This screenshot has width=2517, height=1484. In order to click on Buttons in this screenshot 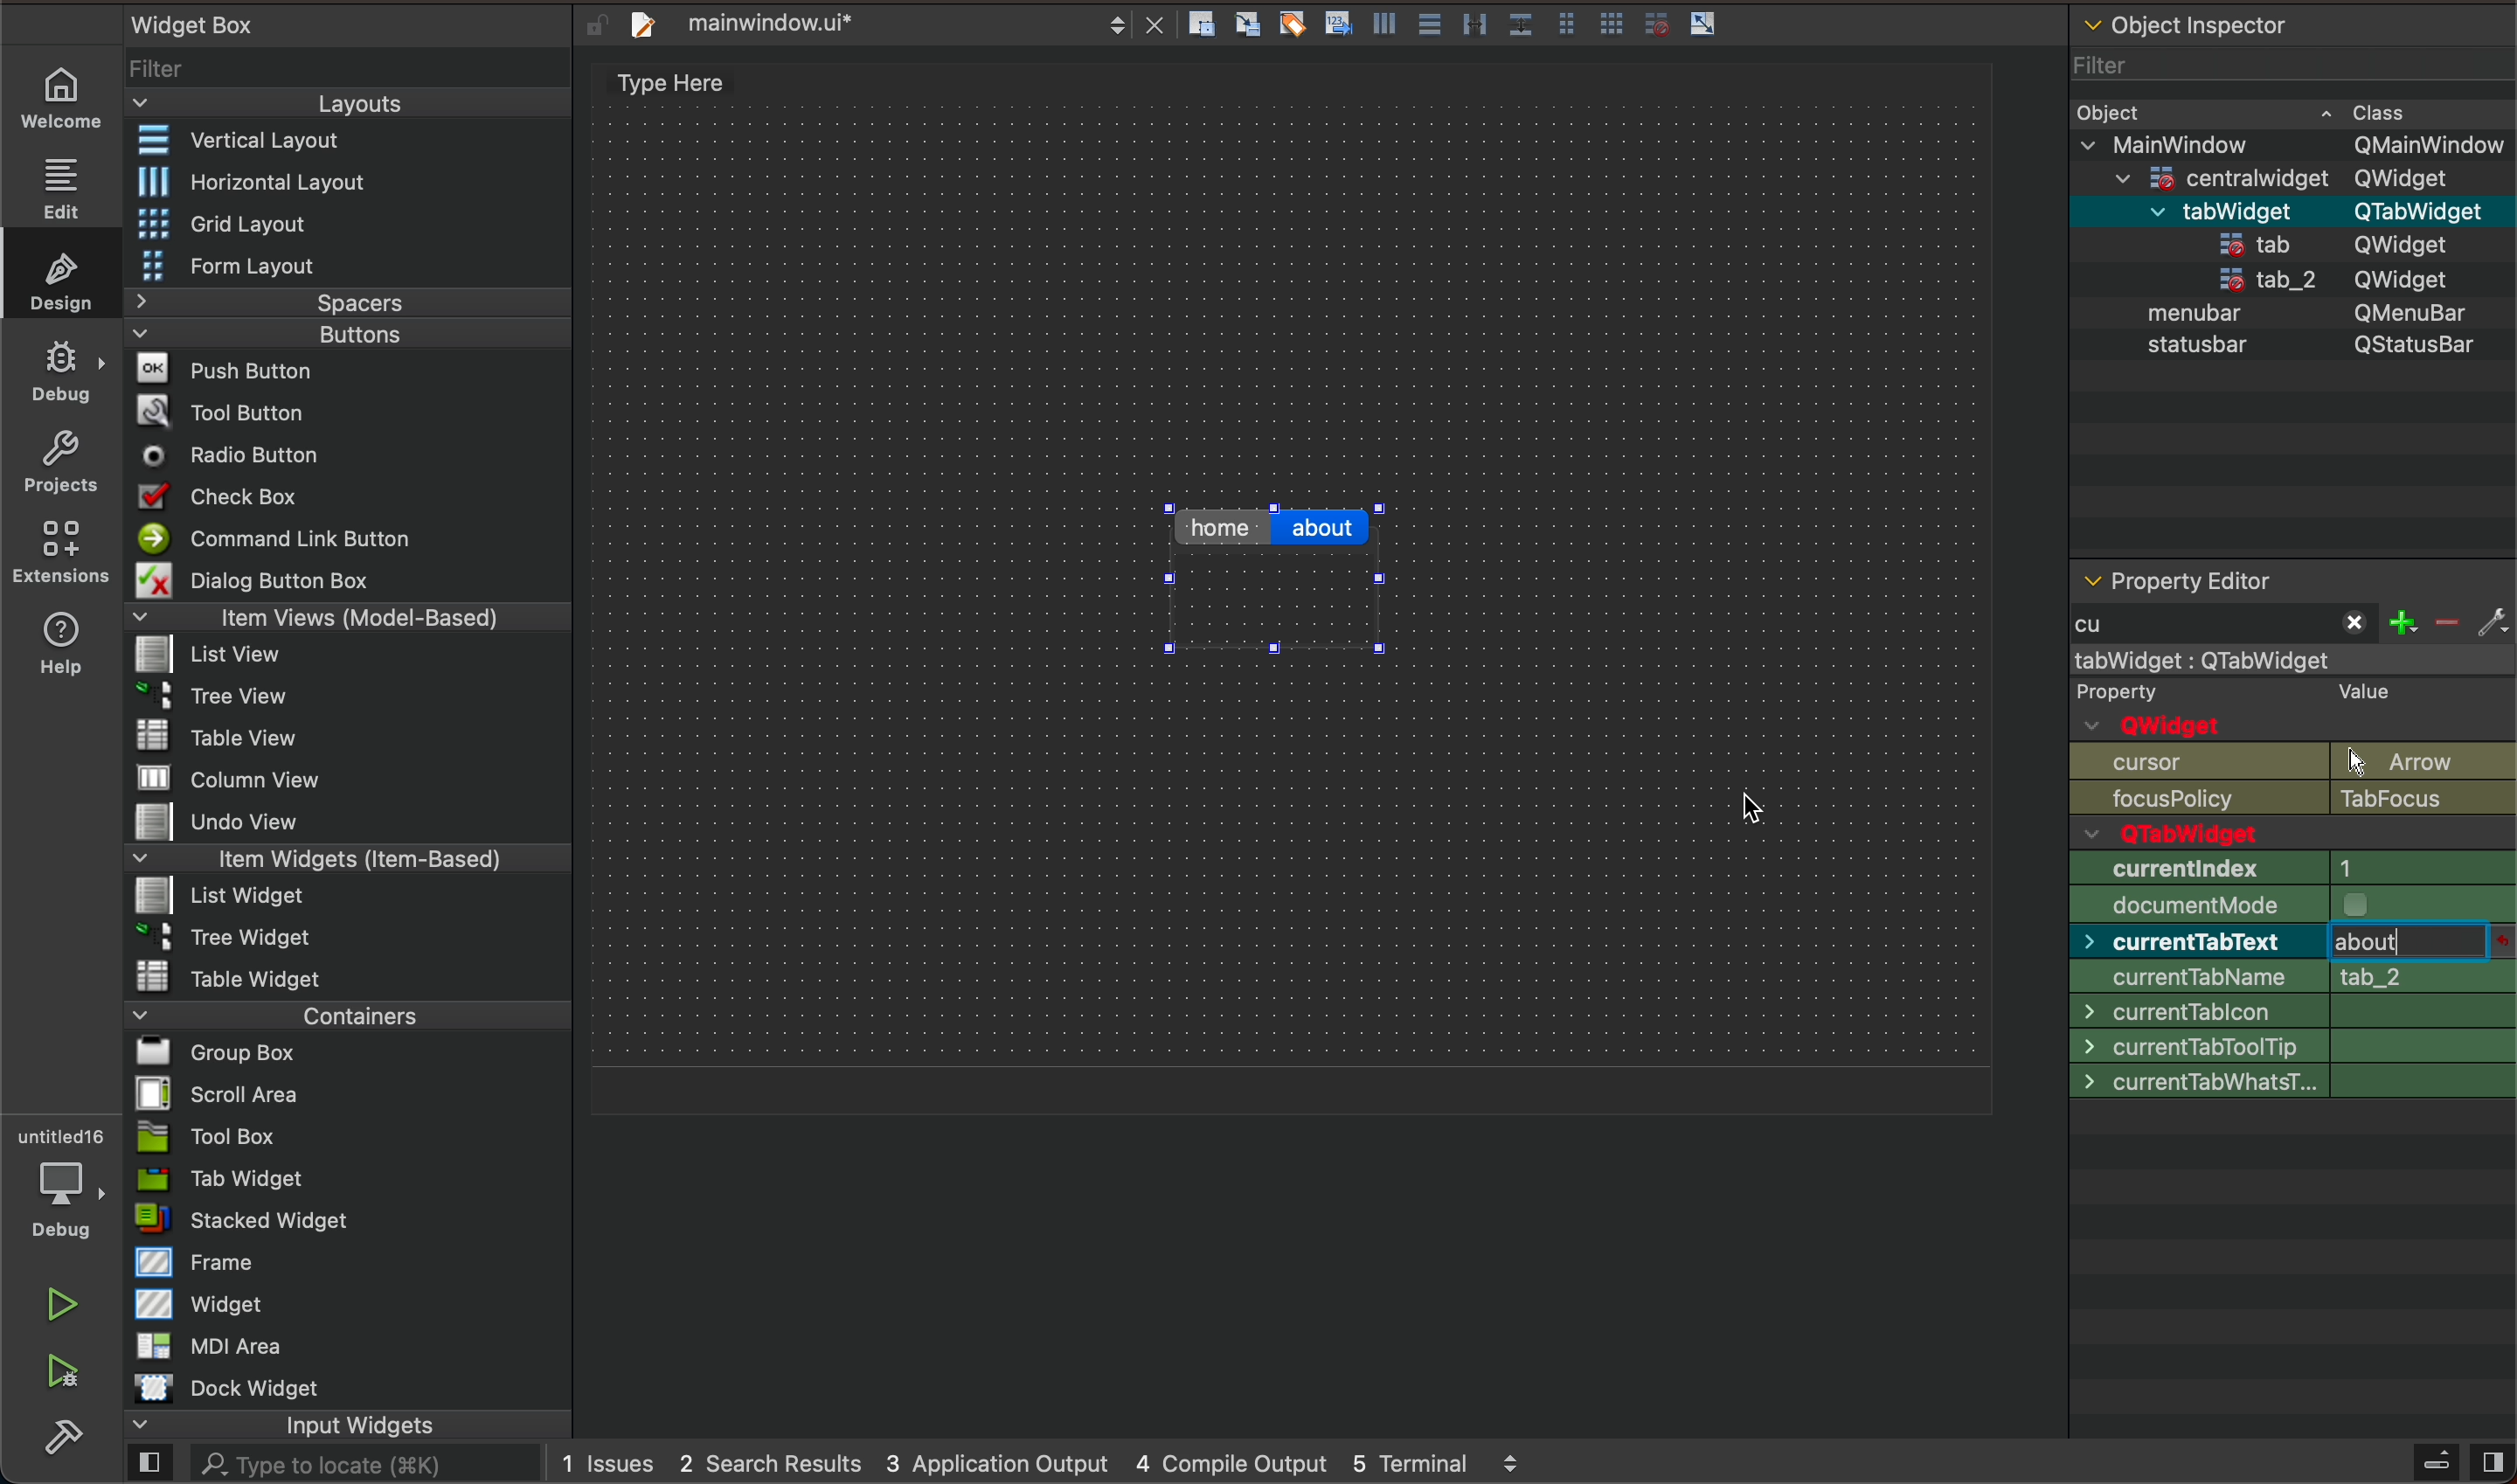, I will do `click(347, 333)`.